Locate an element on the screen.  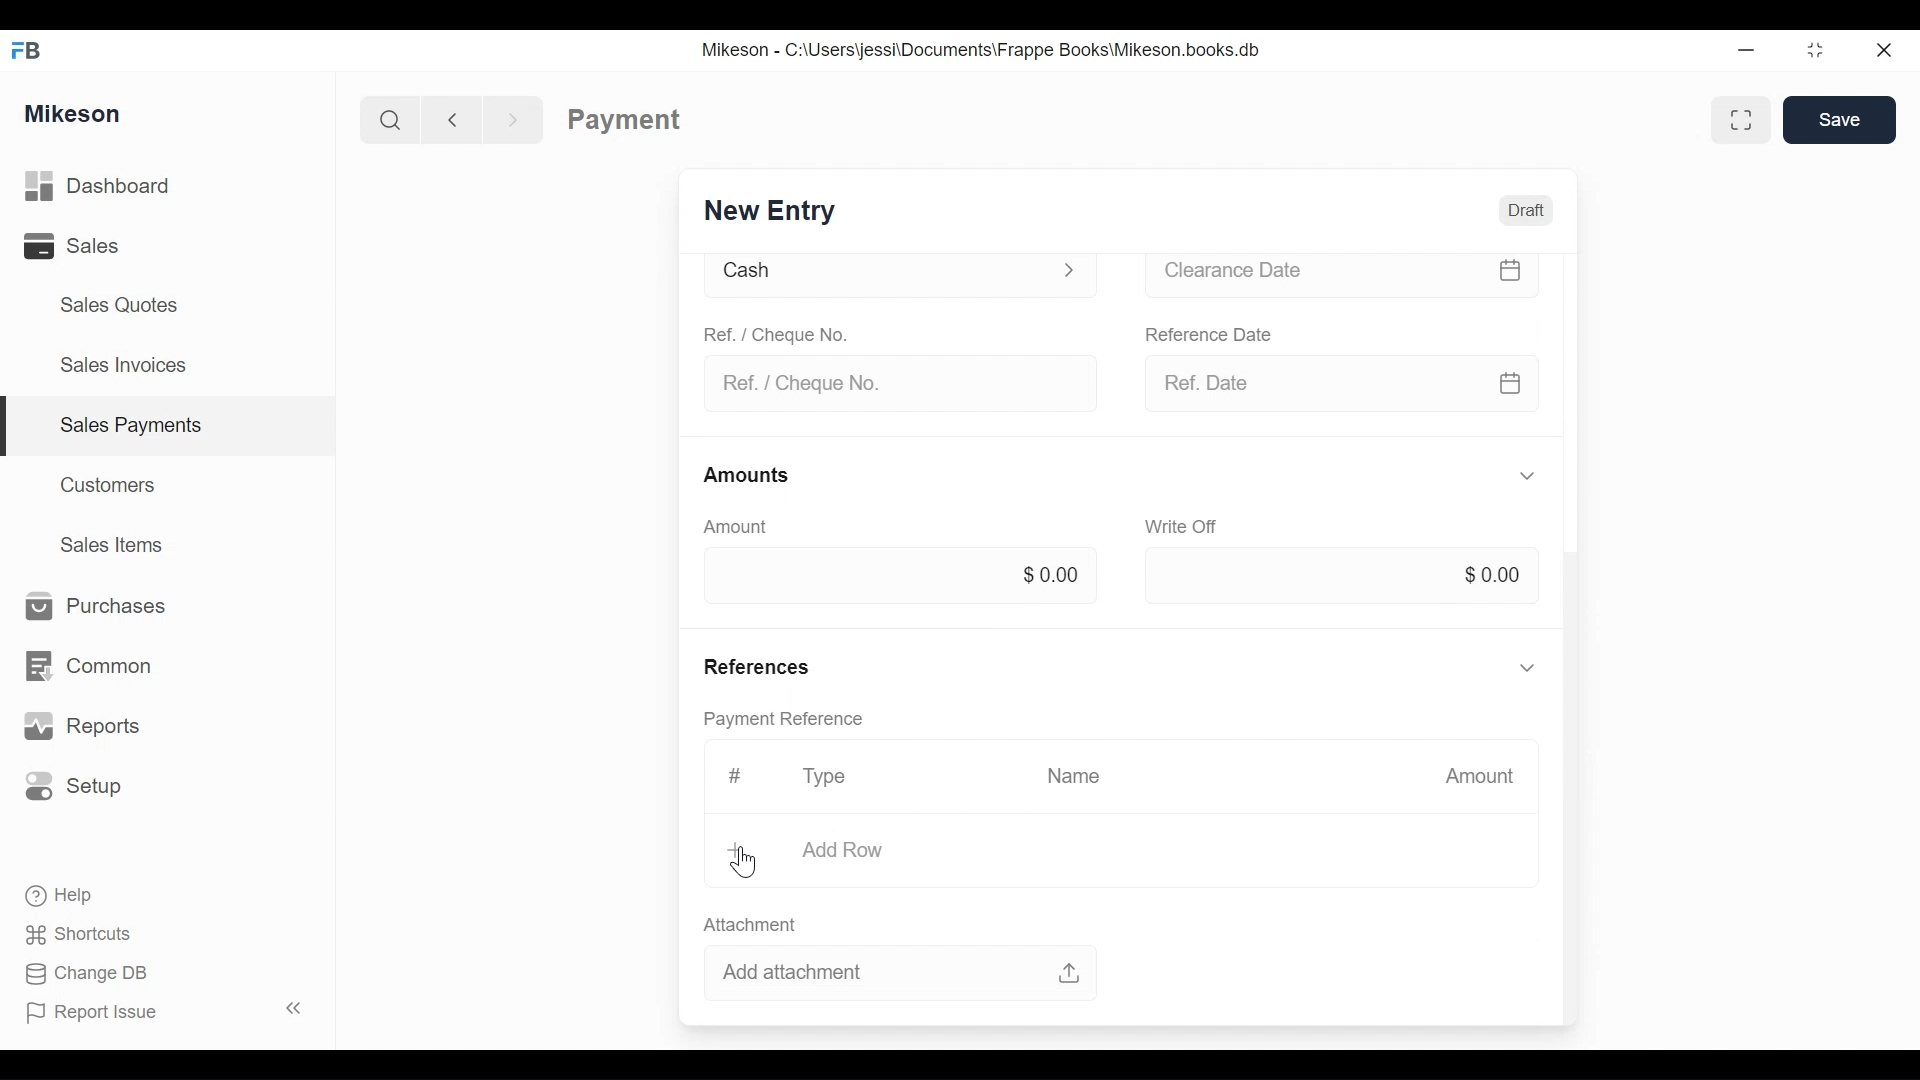
Amount is located at coordinates (1481, 776).